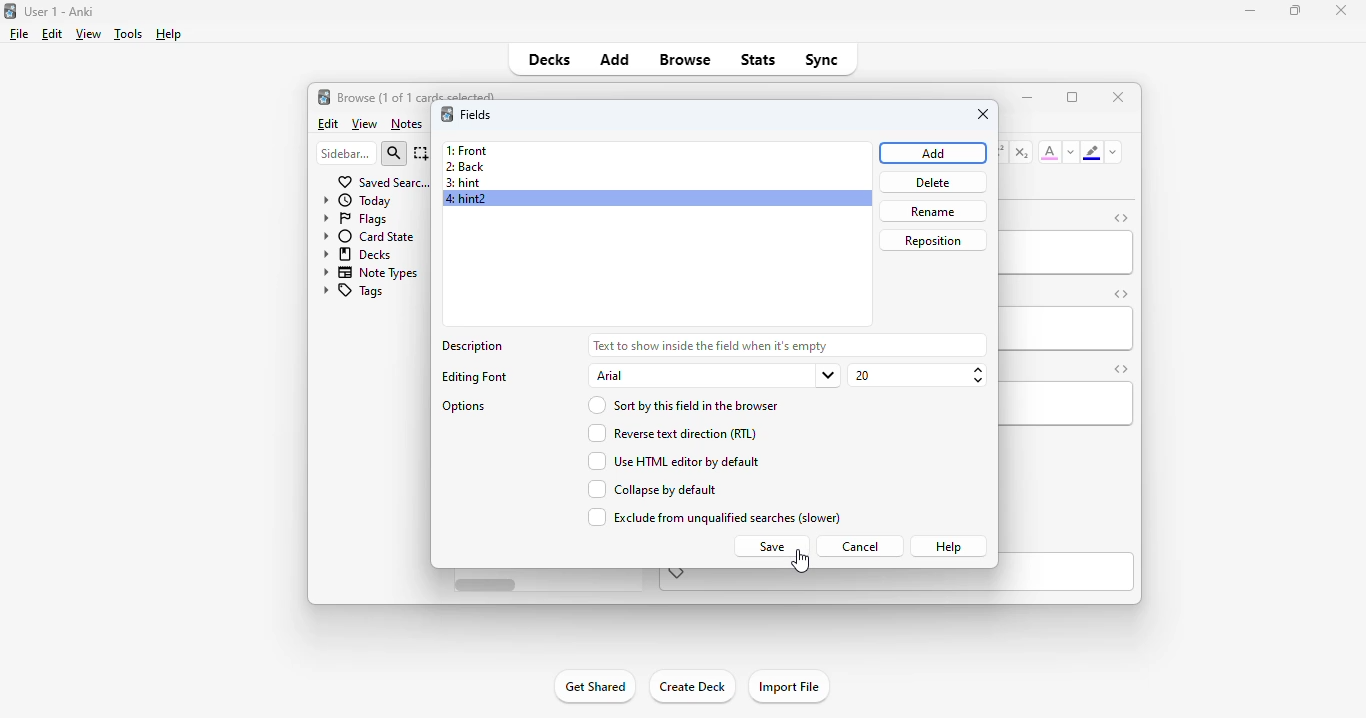  What do you see at coordinates (682, 405) in the screenshot?
I see `sort by this field in the browser` at bounding box center [682, 405].